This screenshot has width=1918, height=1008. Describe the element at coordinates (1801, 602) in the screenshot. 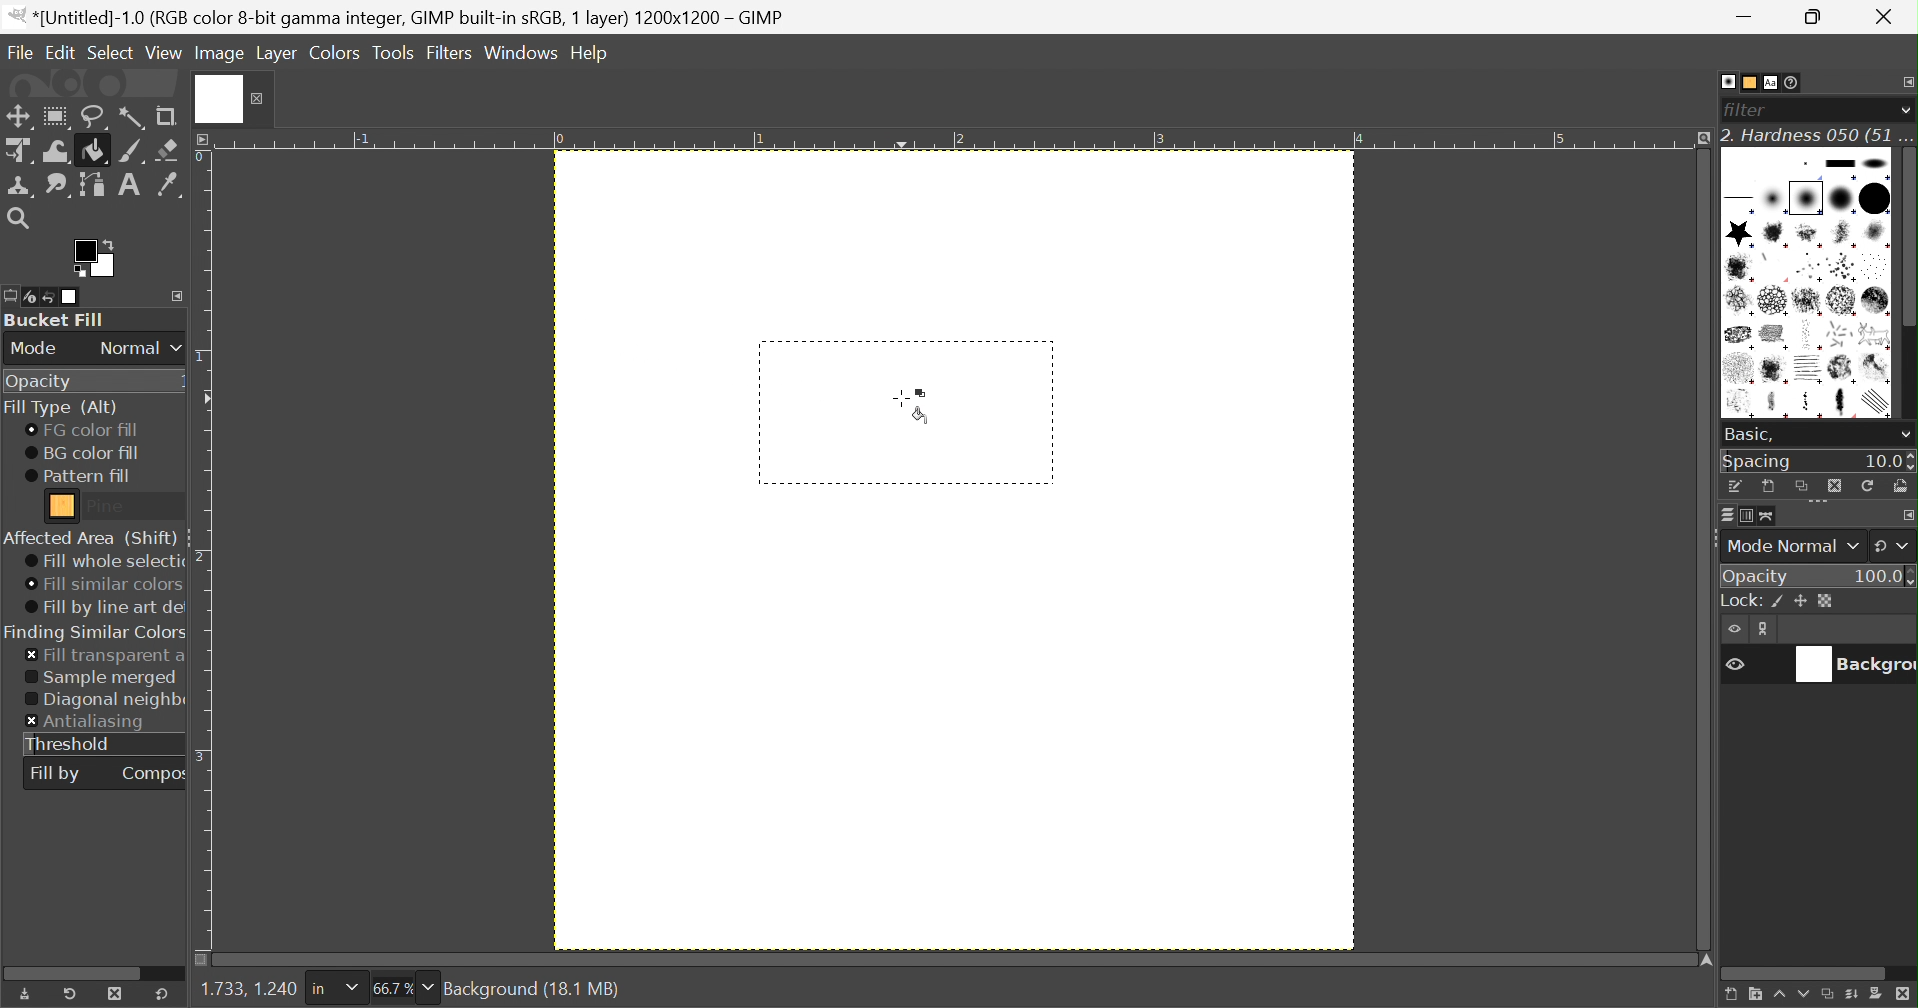

I see `Lock positions and size` at that location.